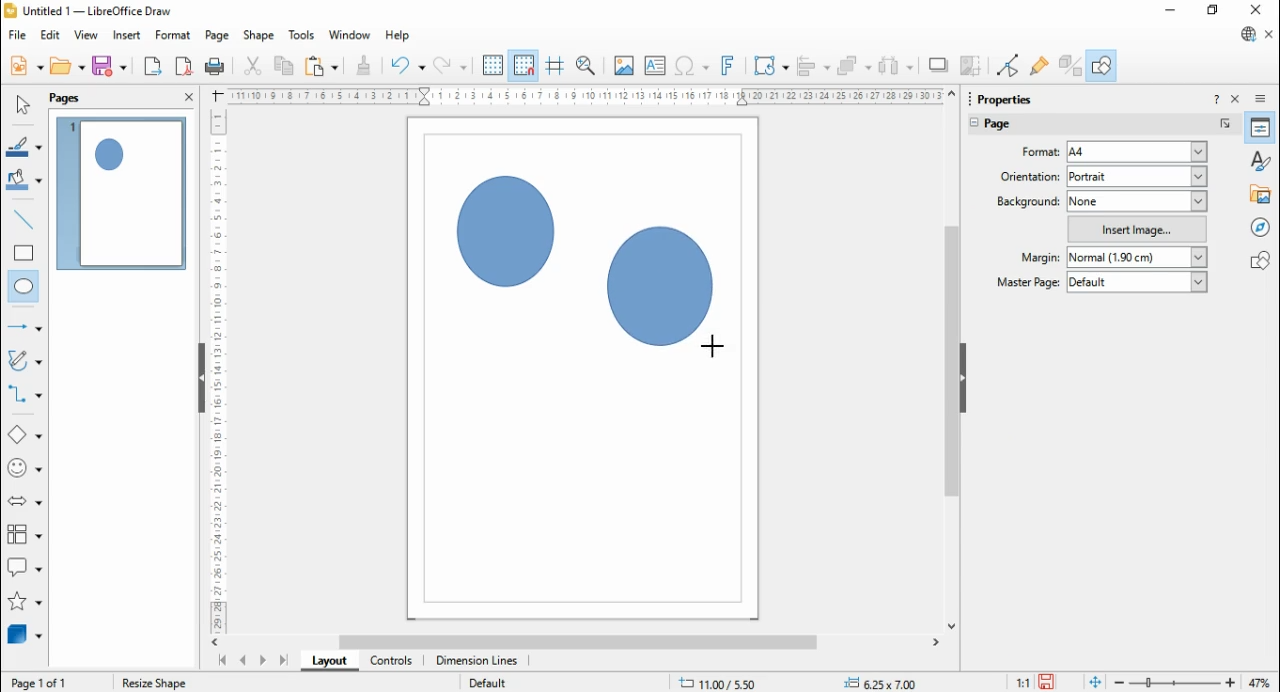  Describe the element at coordinates (398, 36) in the screenshot. I see `help` at that location.